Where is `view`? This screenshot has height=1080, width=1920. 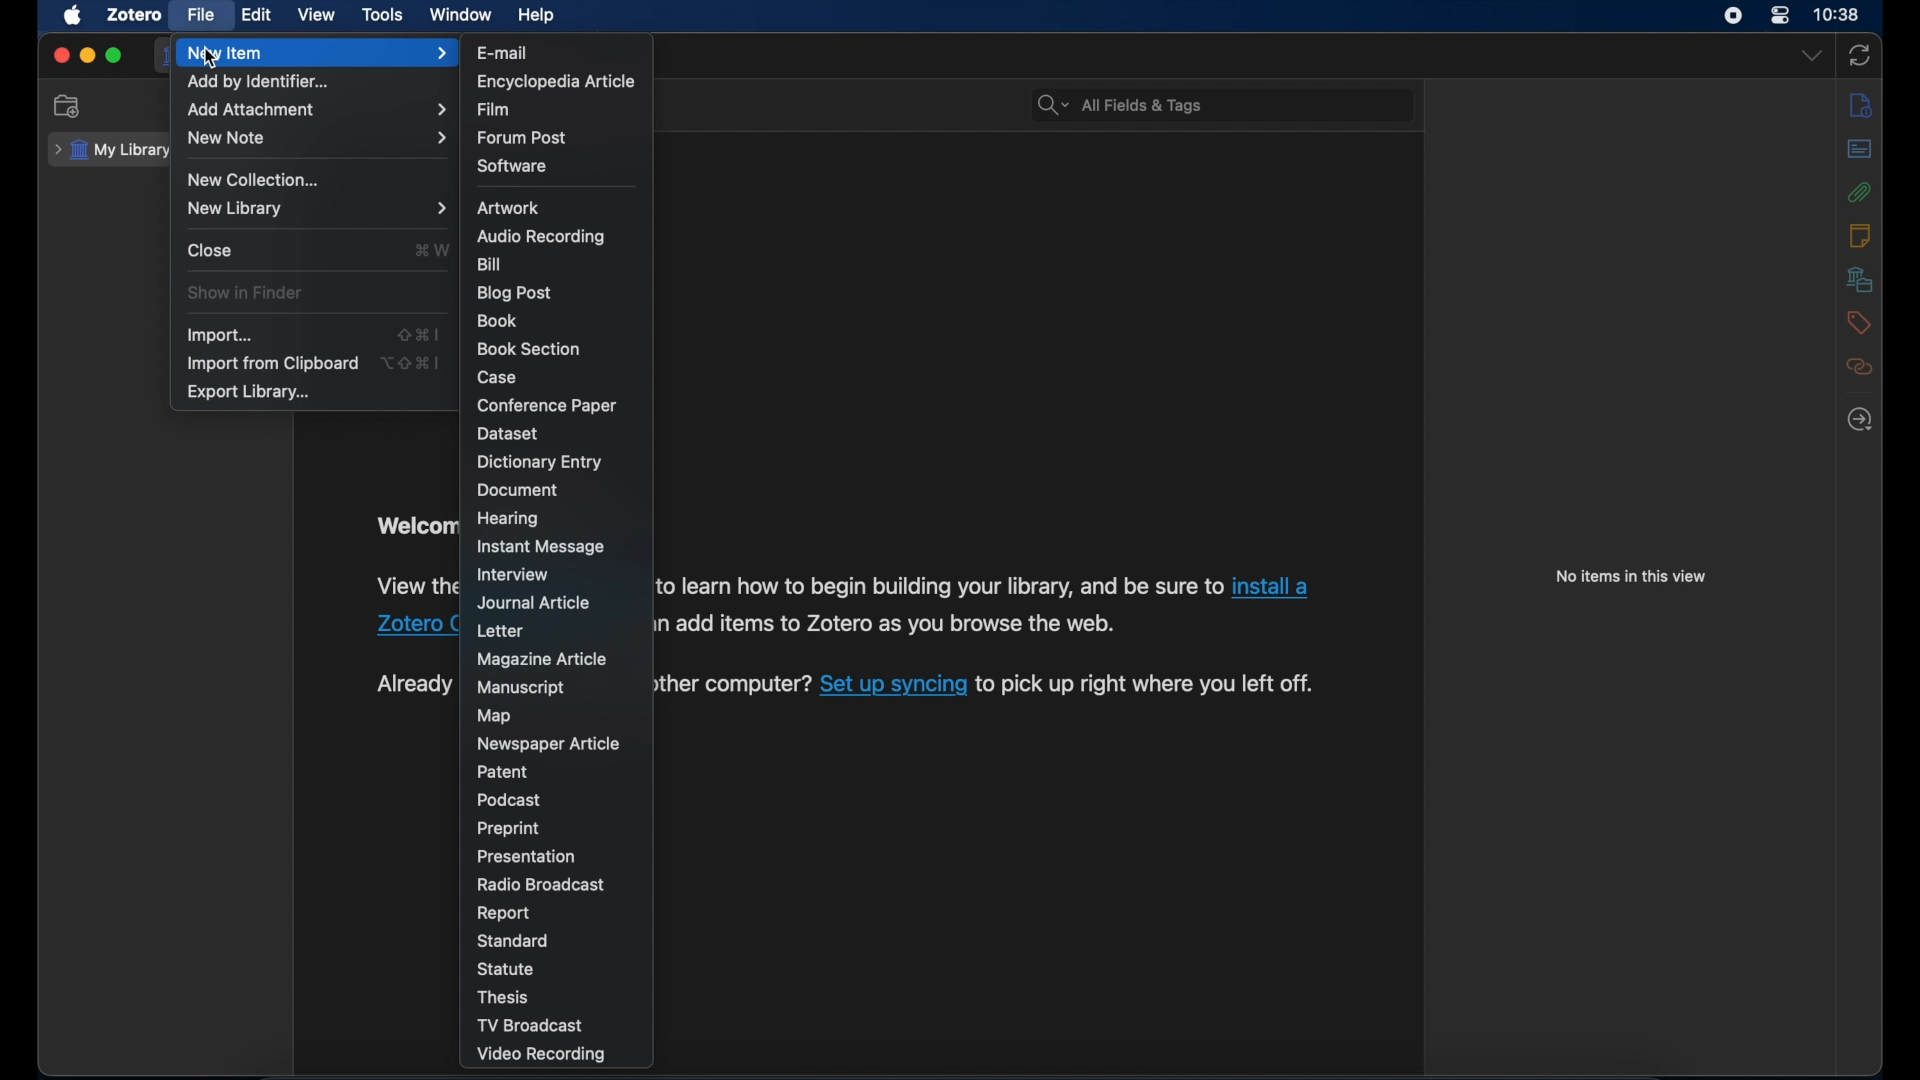
view is located at coordinates (317, 15).